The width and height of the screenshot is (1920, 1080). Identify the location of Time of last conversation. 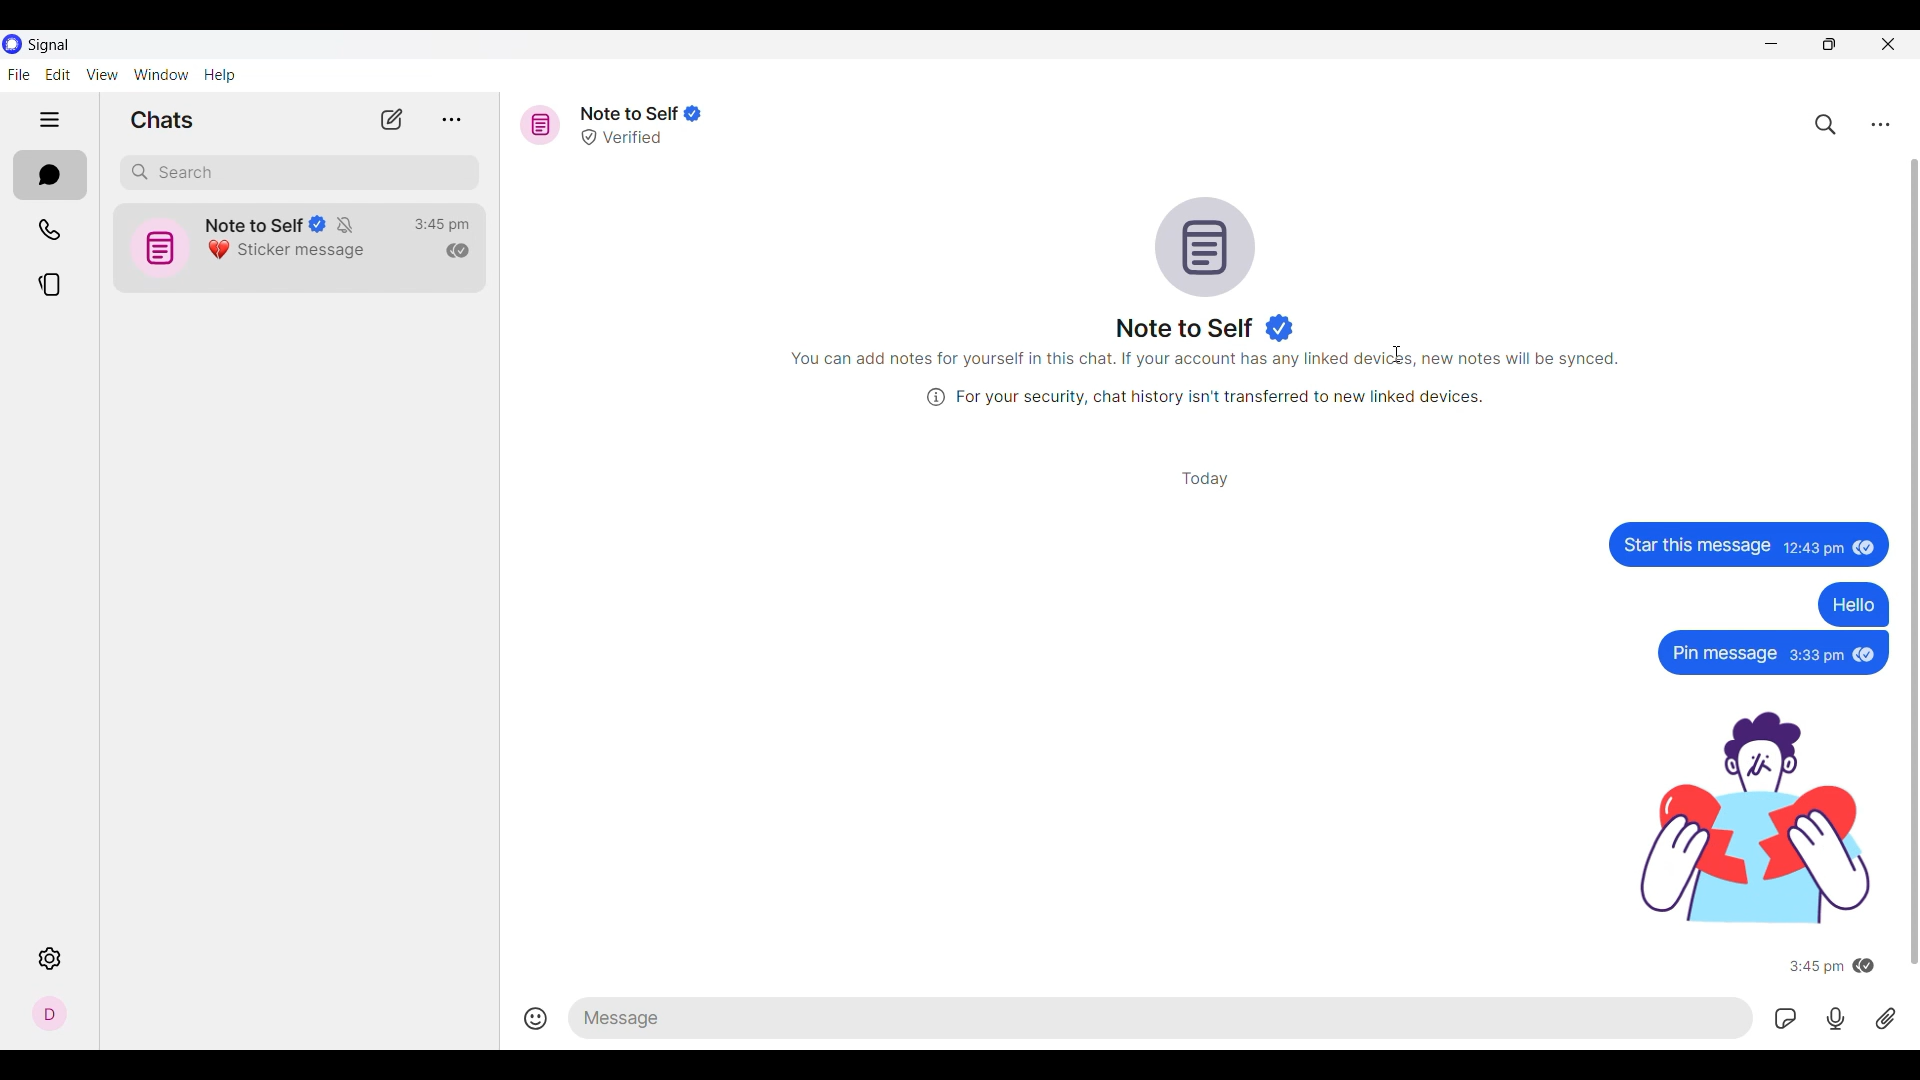
(441, 225).